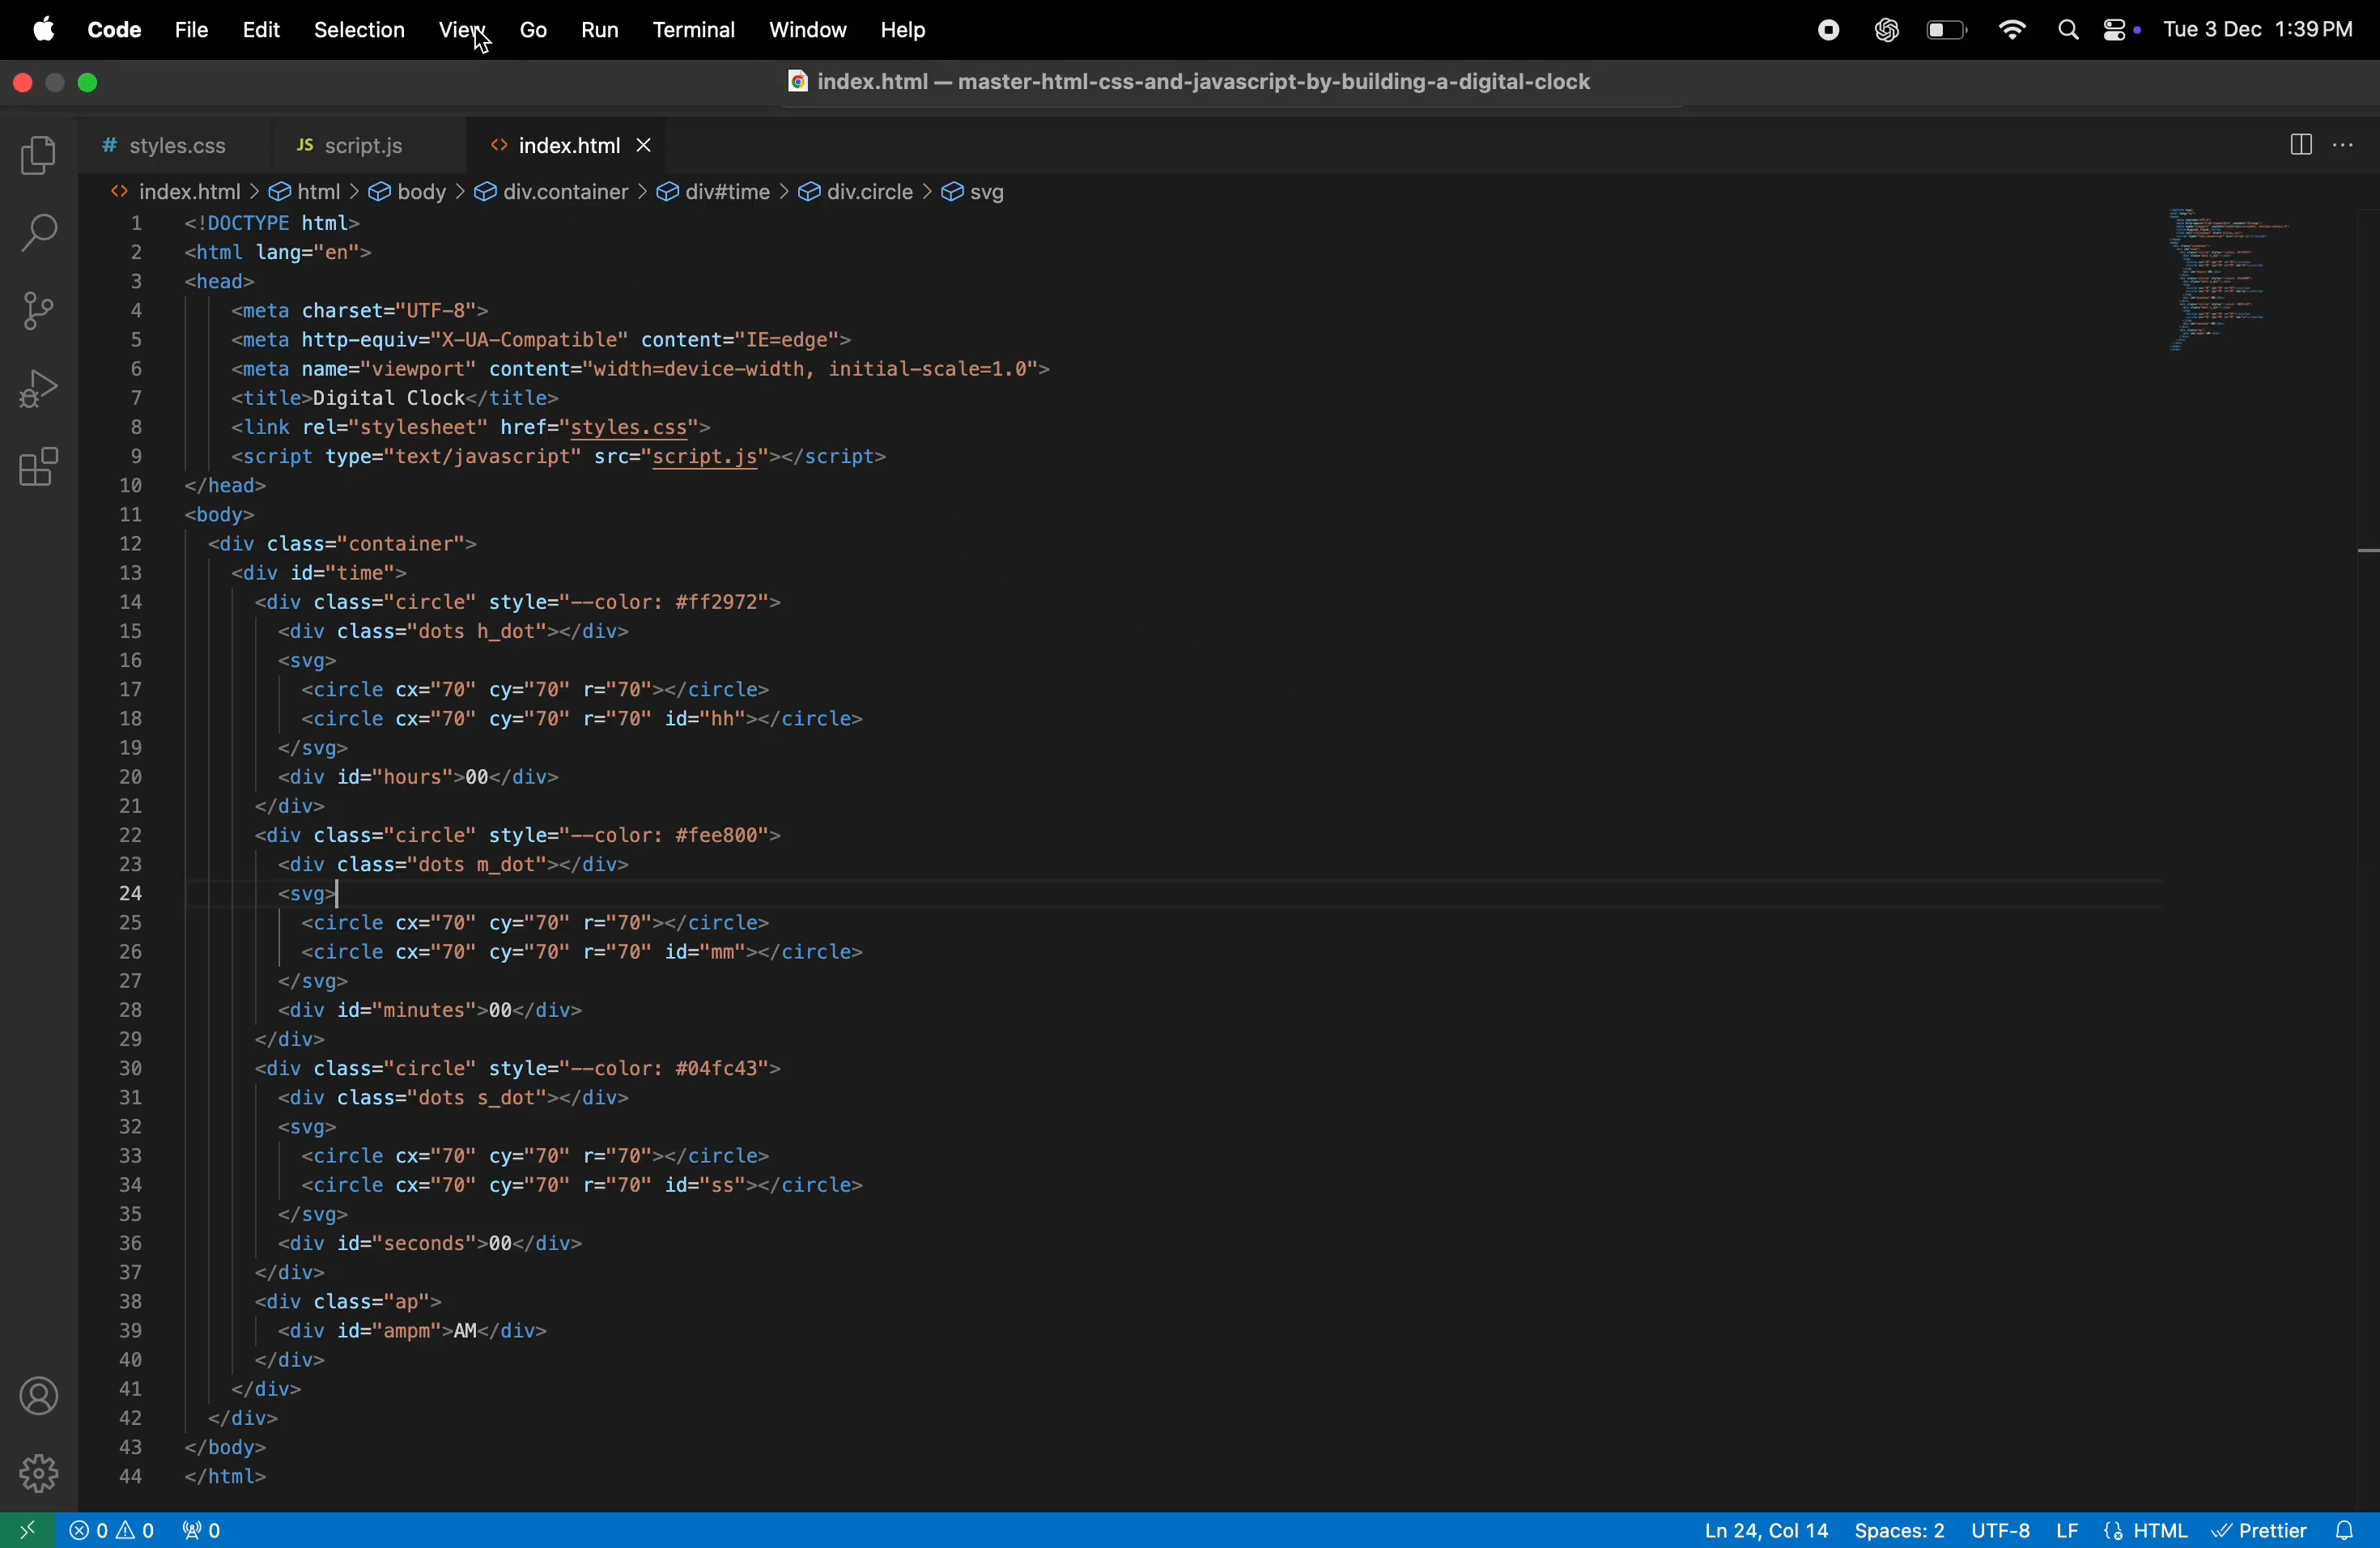 The height and width of the screenshot is (1548, 2380). What do you see at coordinates (44, 157) in the screenshot?
I see `explorer` at bounding box center [44, 157].